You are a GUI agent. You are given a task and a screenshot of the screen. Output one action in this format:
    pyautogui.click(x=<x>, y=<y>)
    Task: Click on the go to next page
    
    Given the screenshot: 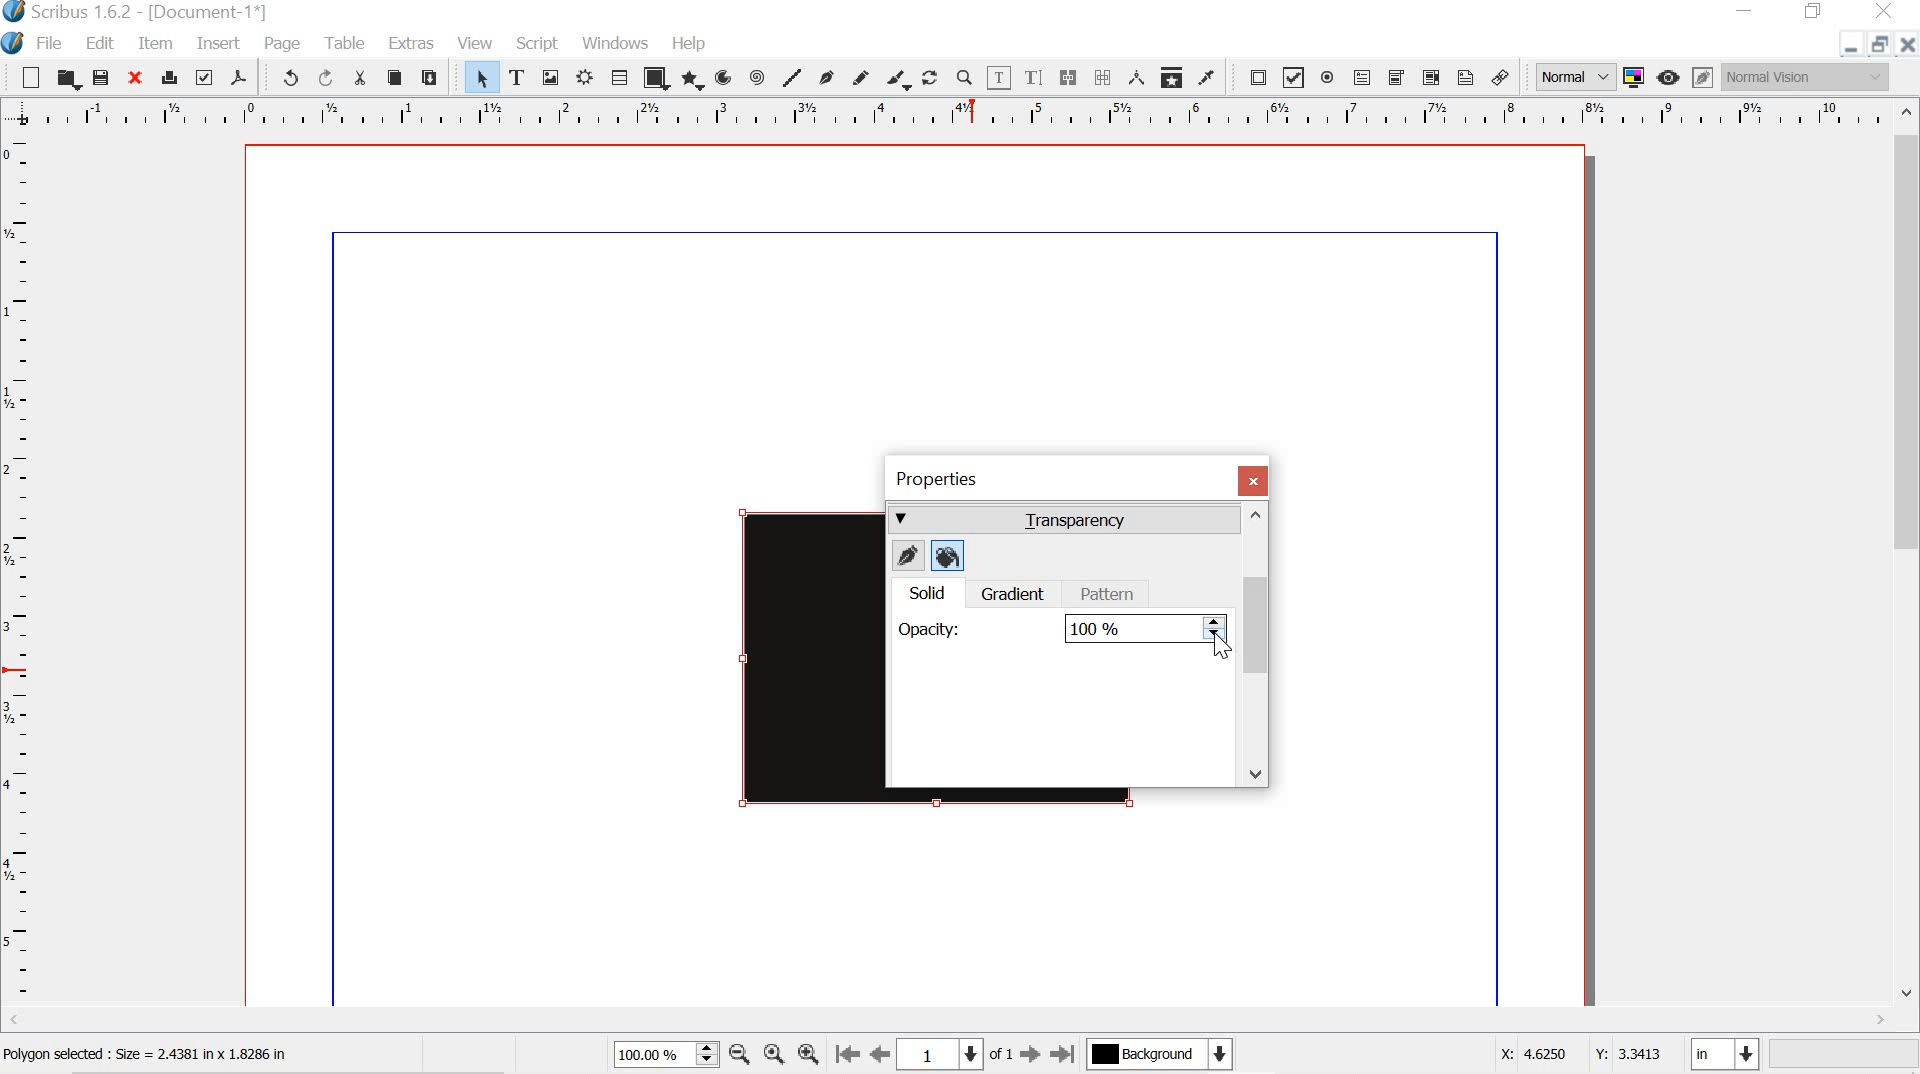 What is the action you would take?
    pyautogui.click(x=1031, y=1055)
    